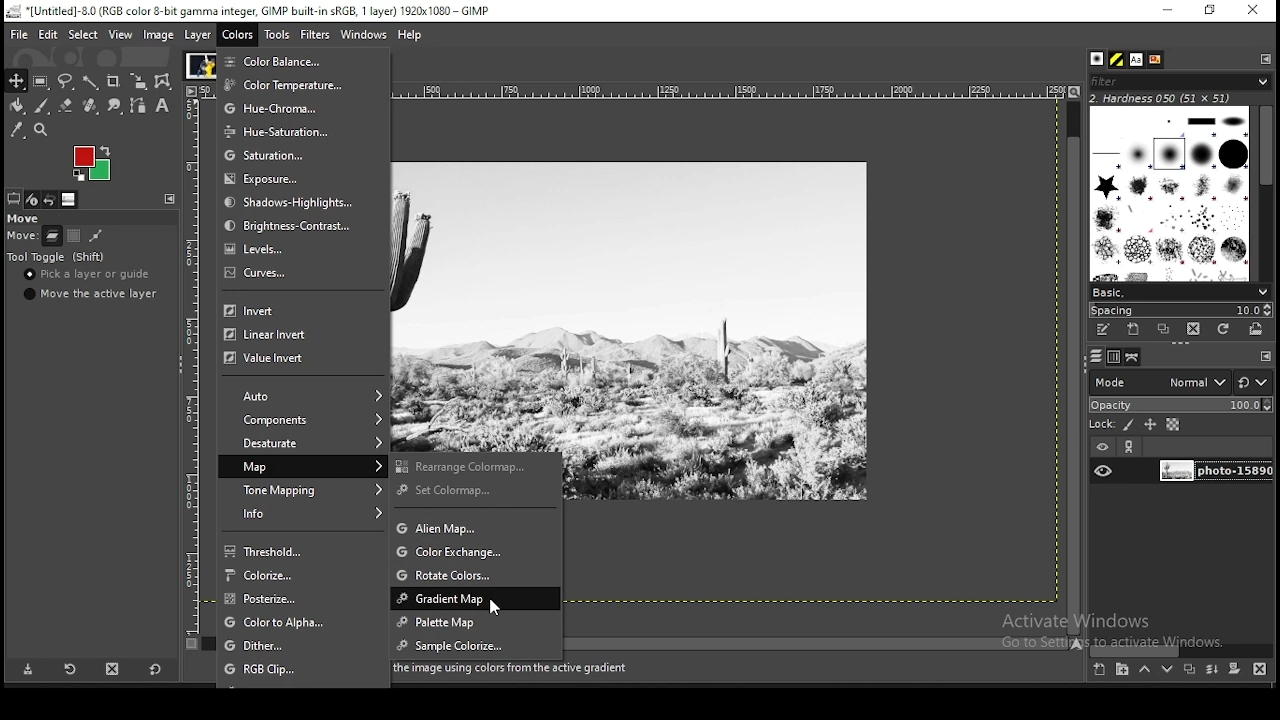 The image size is (1280, 720). I want to click on view, so click(122, 35).